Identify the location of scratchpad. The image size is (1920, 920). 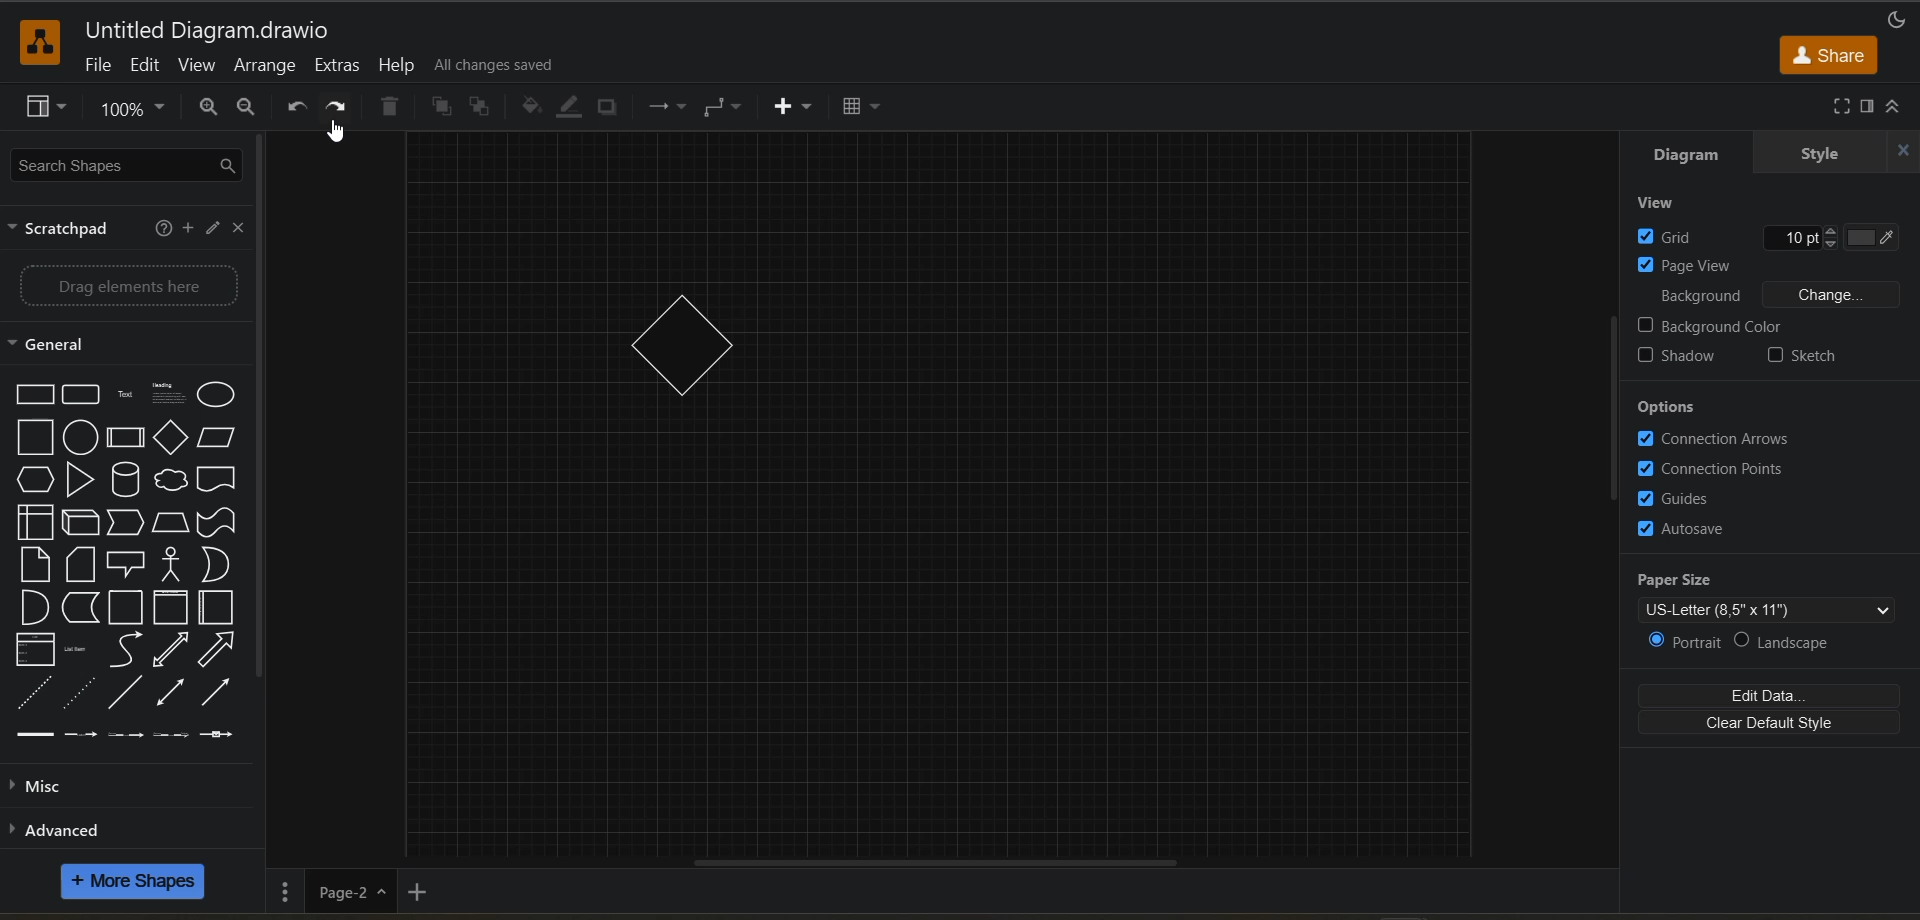
(60, 229).